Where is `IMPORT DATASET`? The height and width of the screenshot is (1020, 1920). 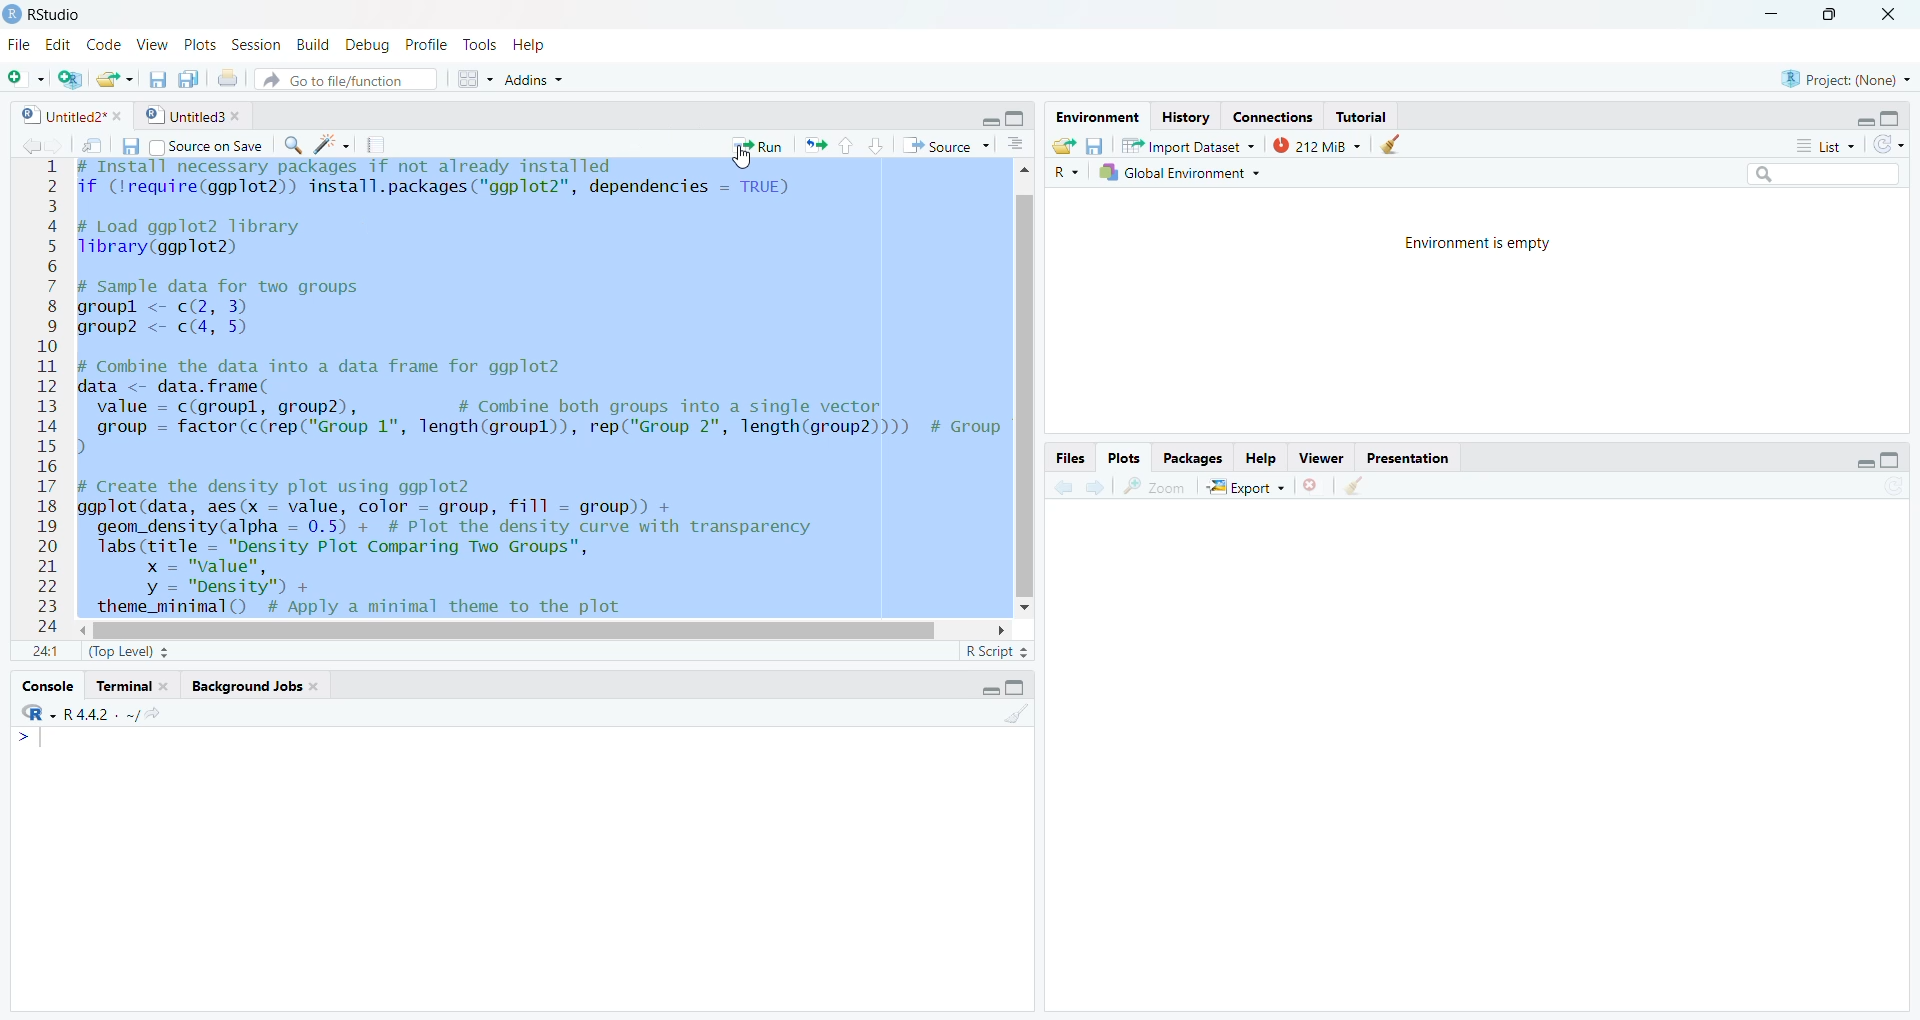
IMPORT DATASET is located at coordinates (1189, 147).